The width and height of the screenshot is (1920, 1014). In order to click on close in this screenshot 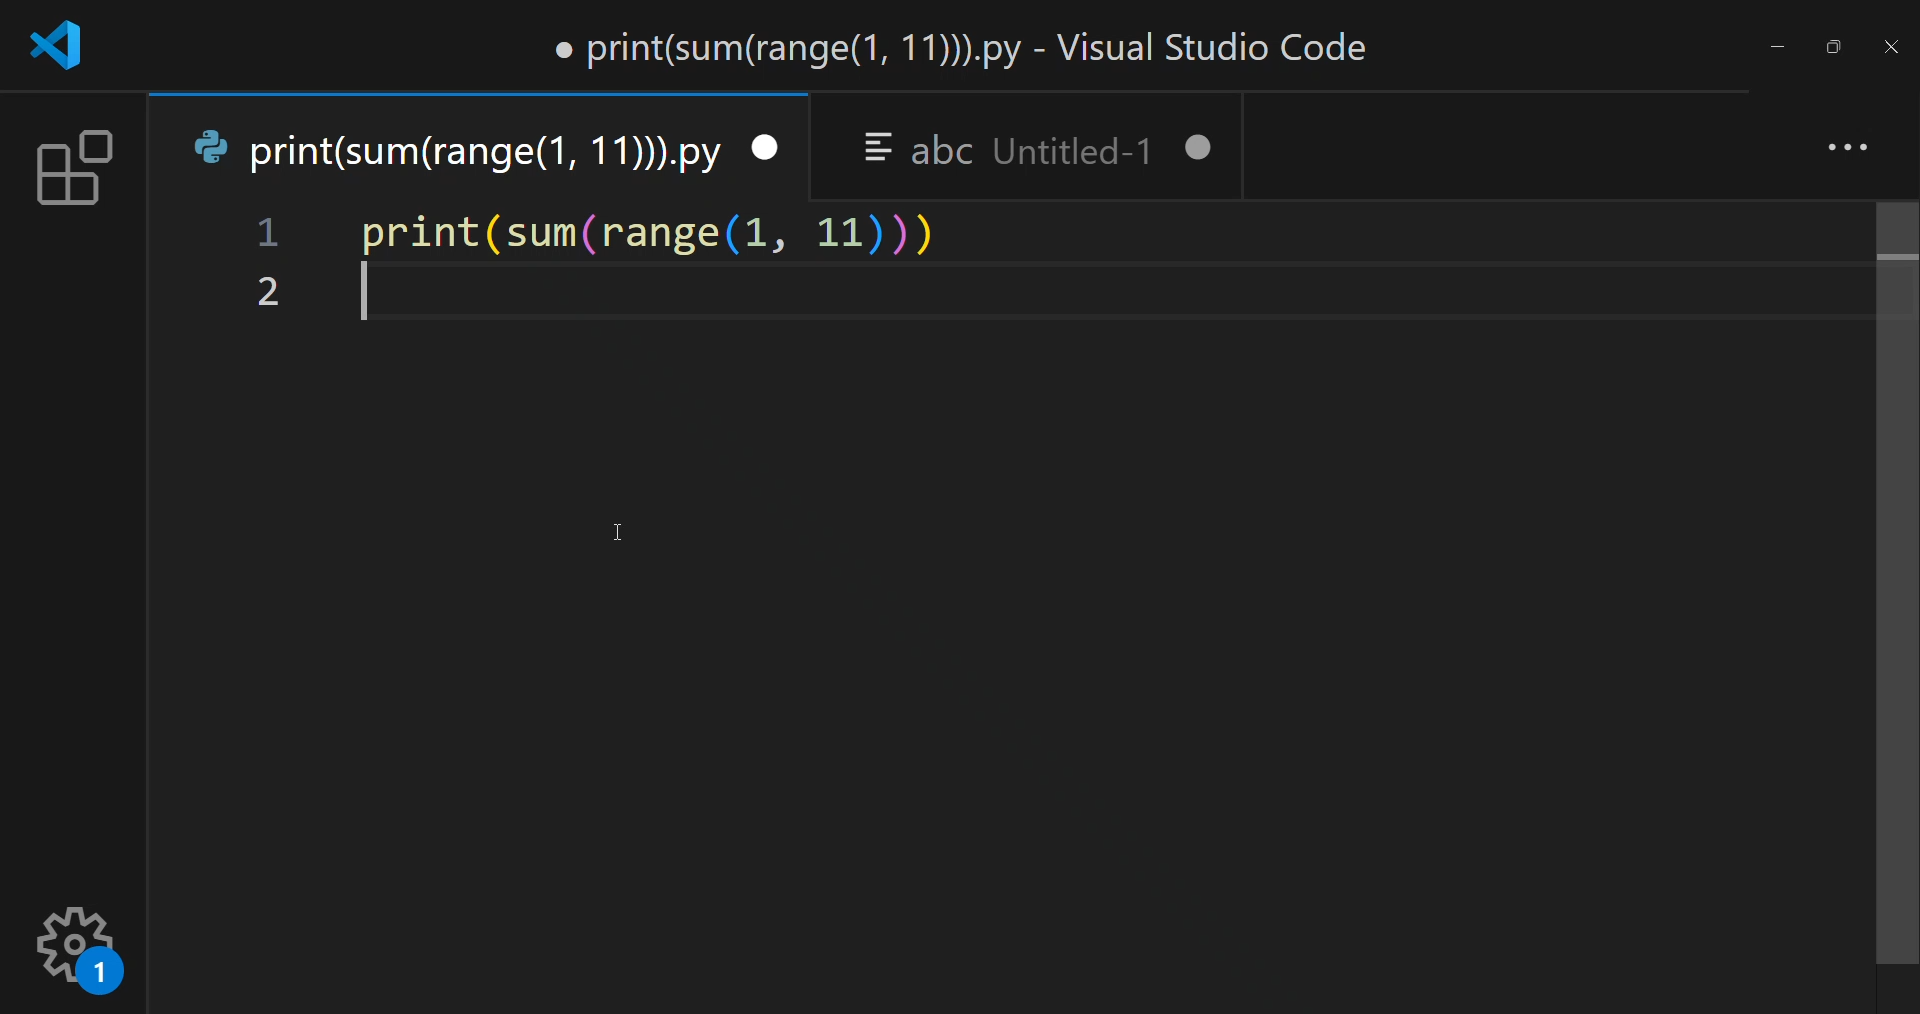, I will do `click(1890, 51)`.